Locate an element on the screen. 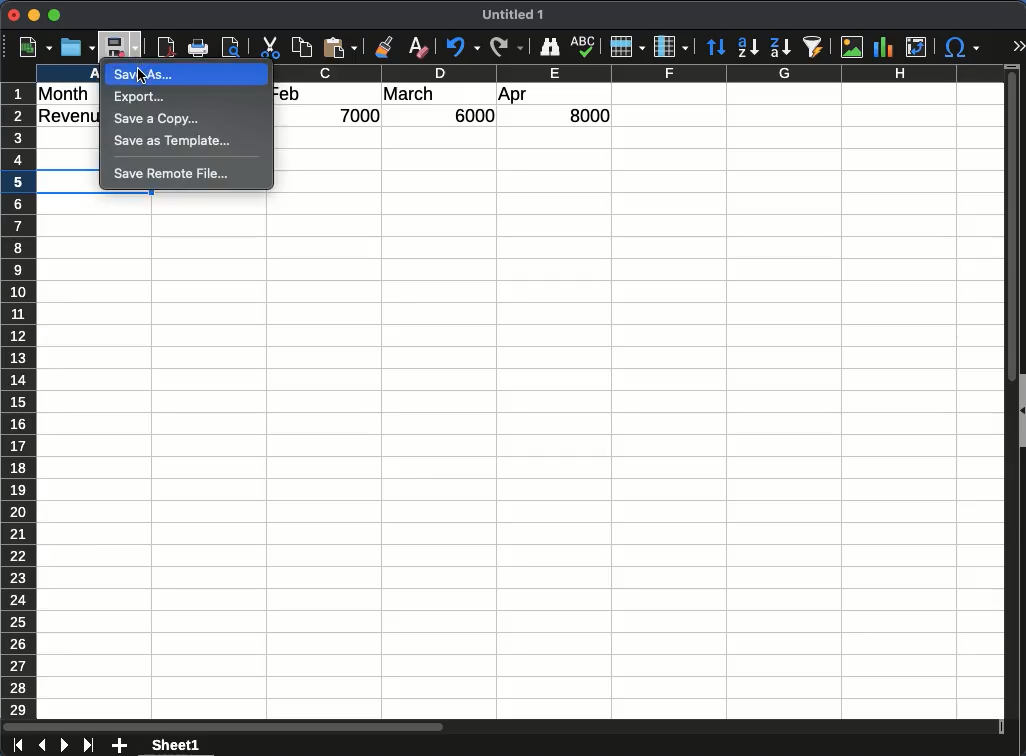 This screenshot has height=756, width=1026. feb is located at coordinates (289, 95).